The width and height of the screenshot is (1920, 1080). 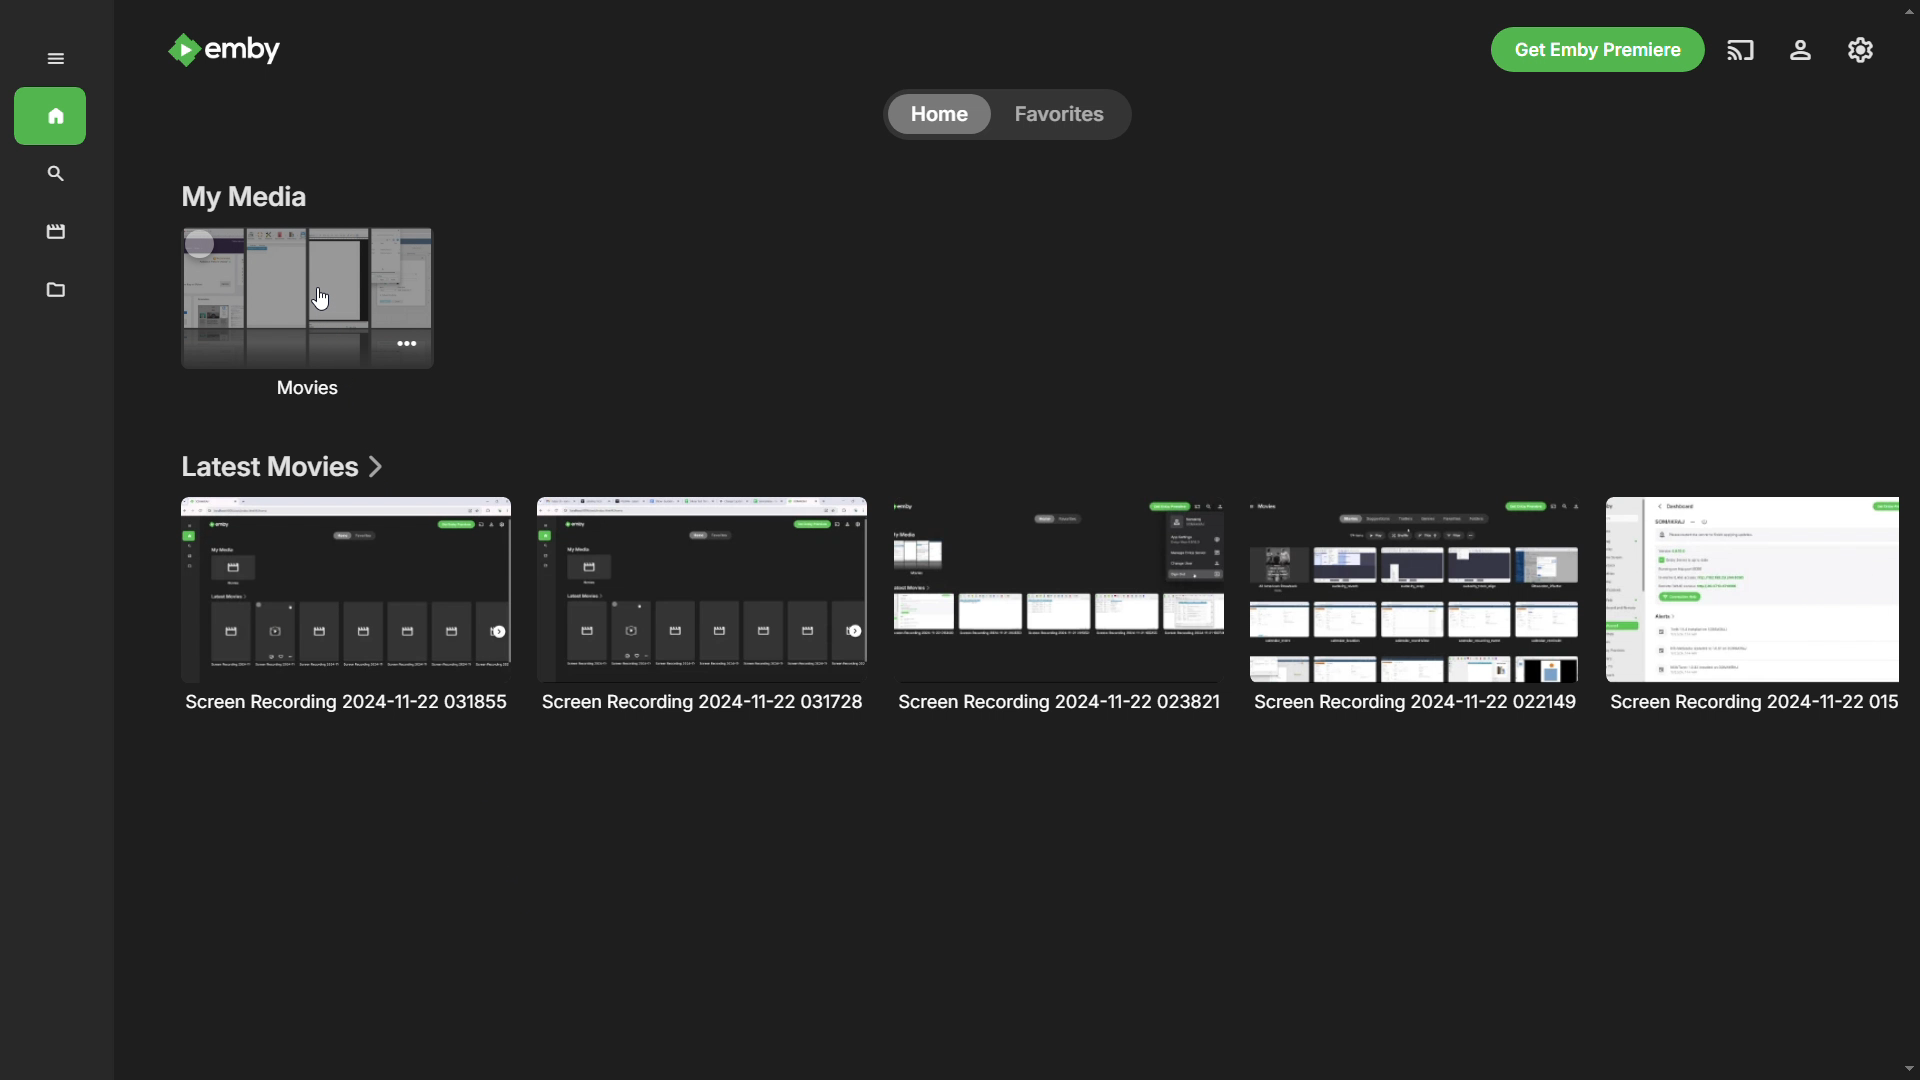 I want to click on menu, so click(x=56, y=56).